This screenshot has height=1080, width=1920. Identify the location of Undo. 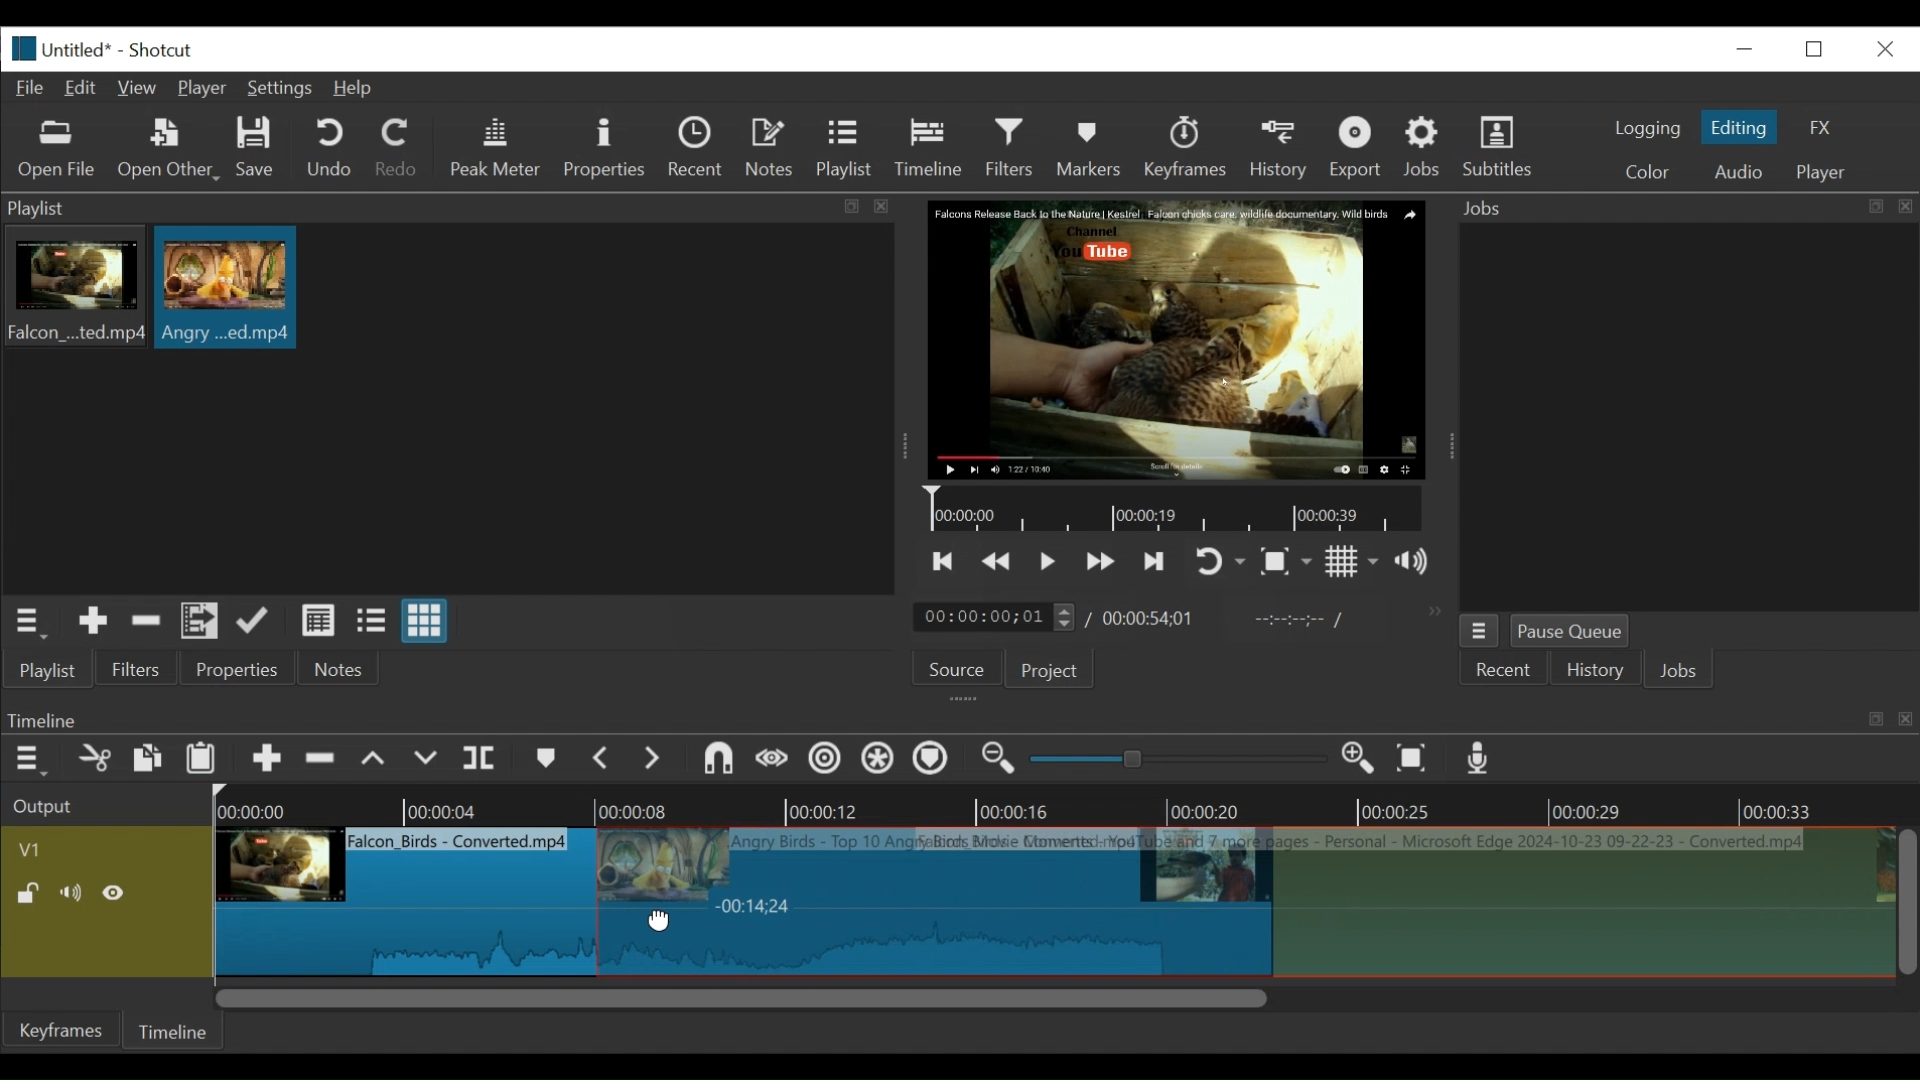
(332, 149).